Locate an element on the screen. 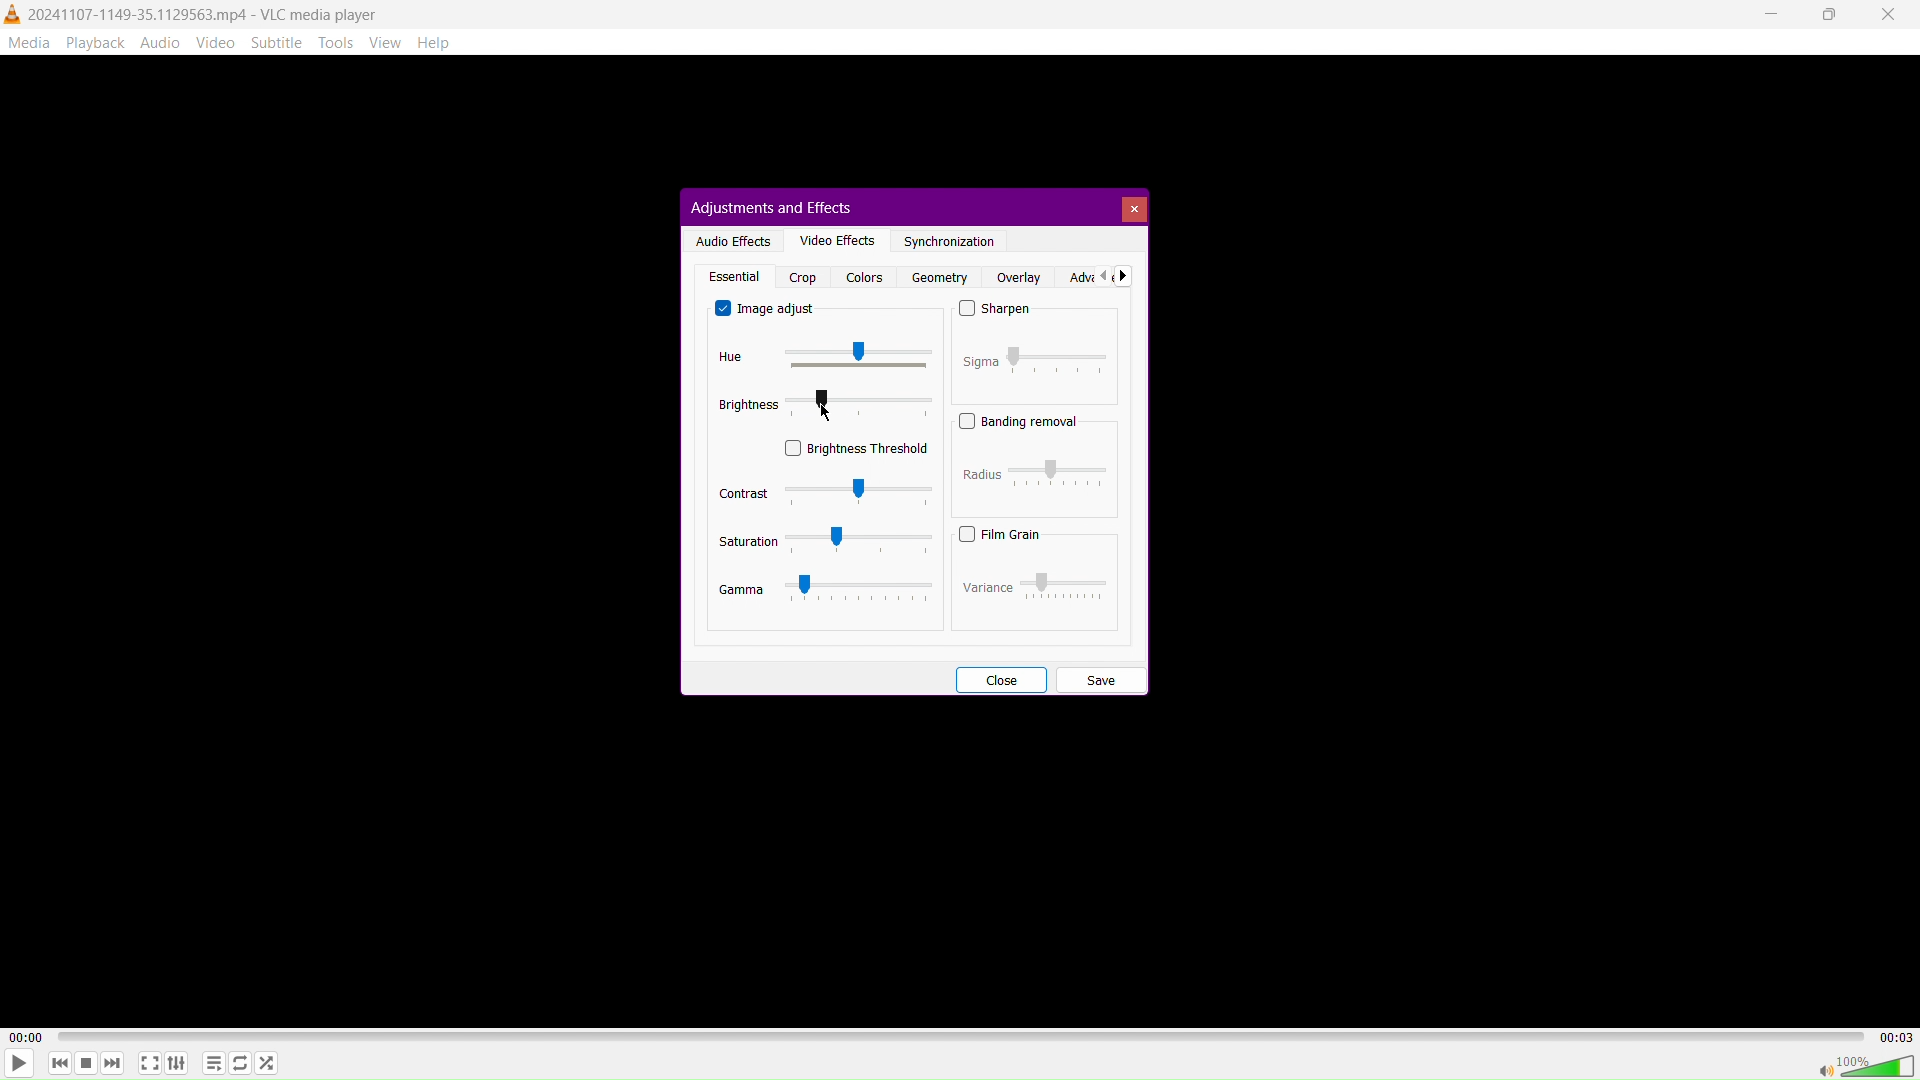 The image size is (1920, 1080). Brightness is located at coordinates (826, 404).